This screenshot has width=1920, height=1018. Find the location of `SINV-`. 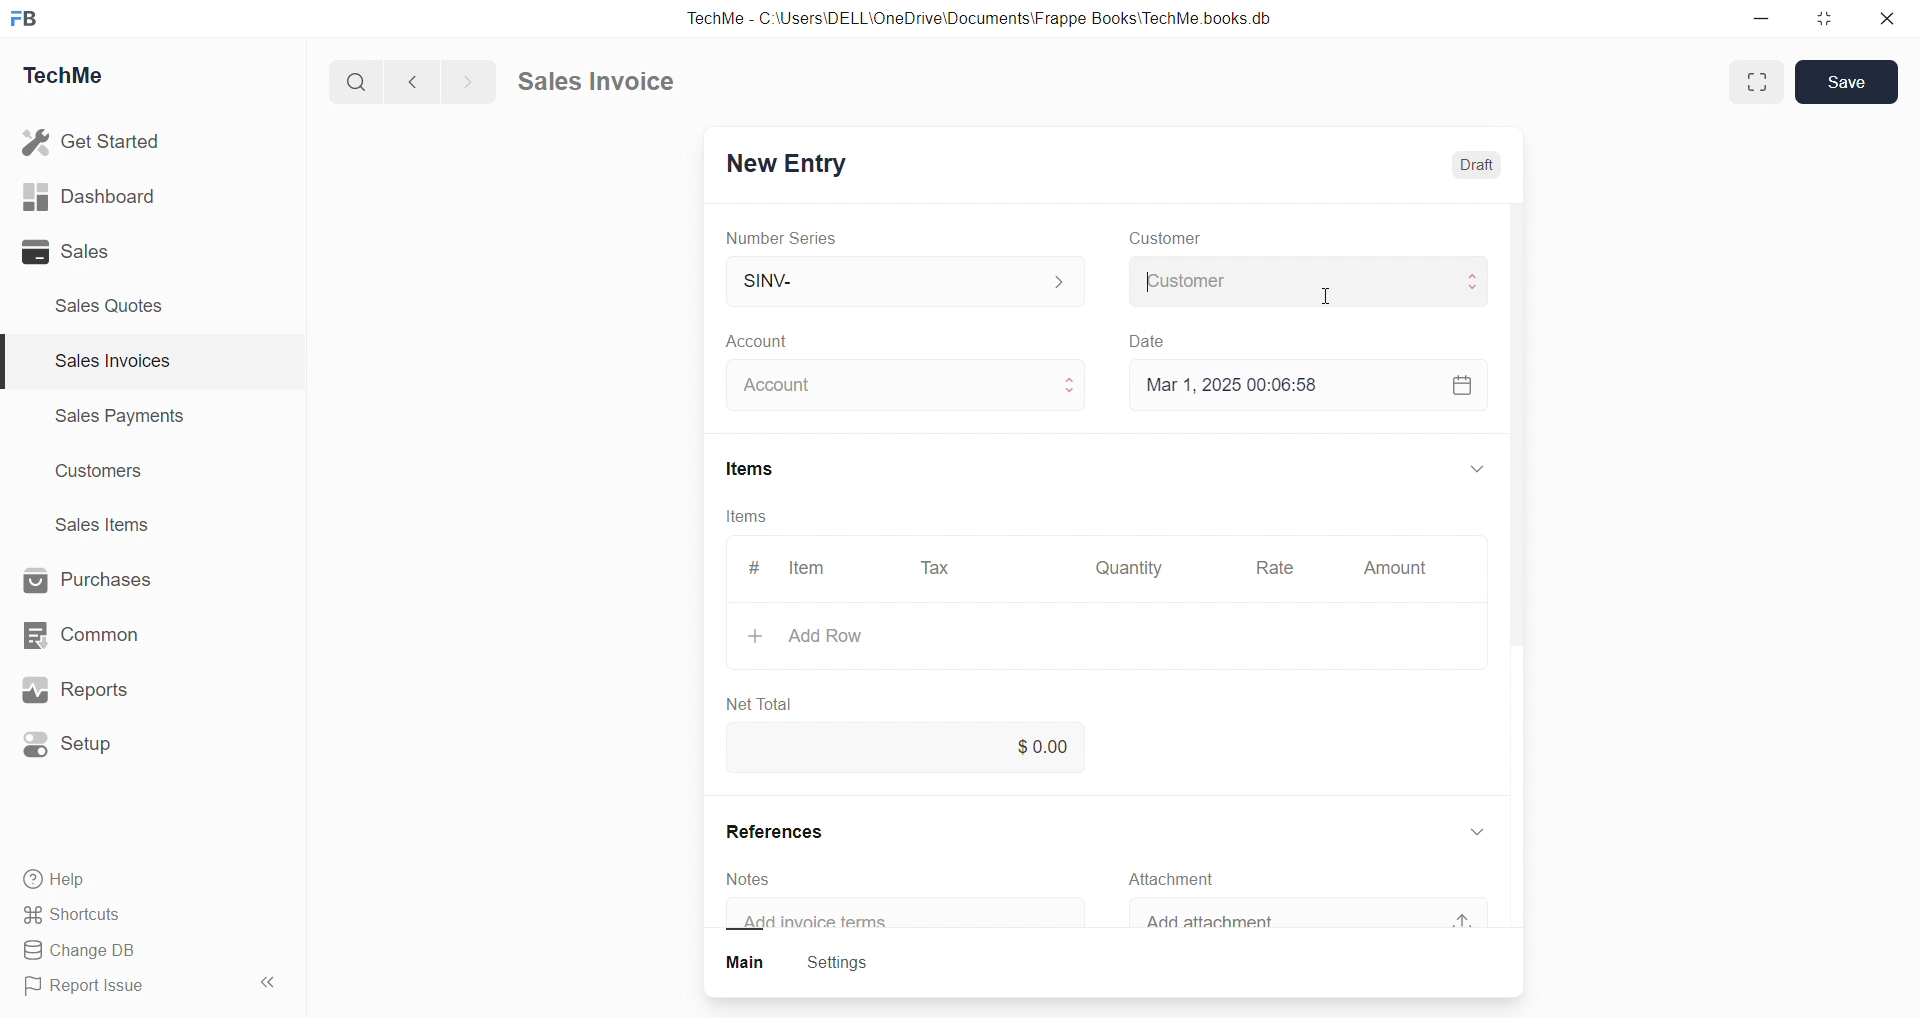

SINV- is located at coordinates (881, 280).